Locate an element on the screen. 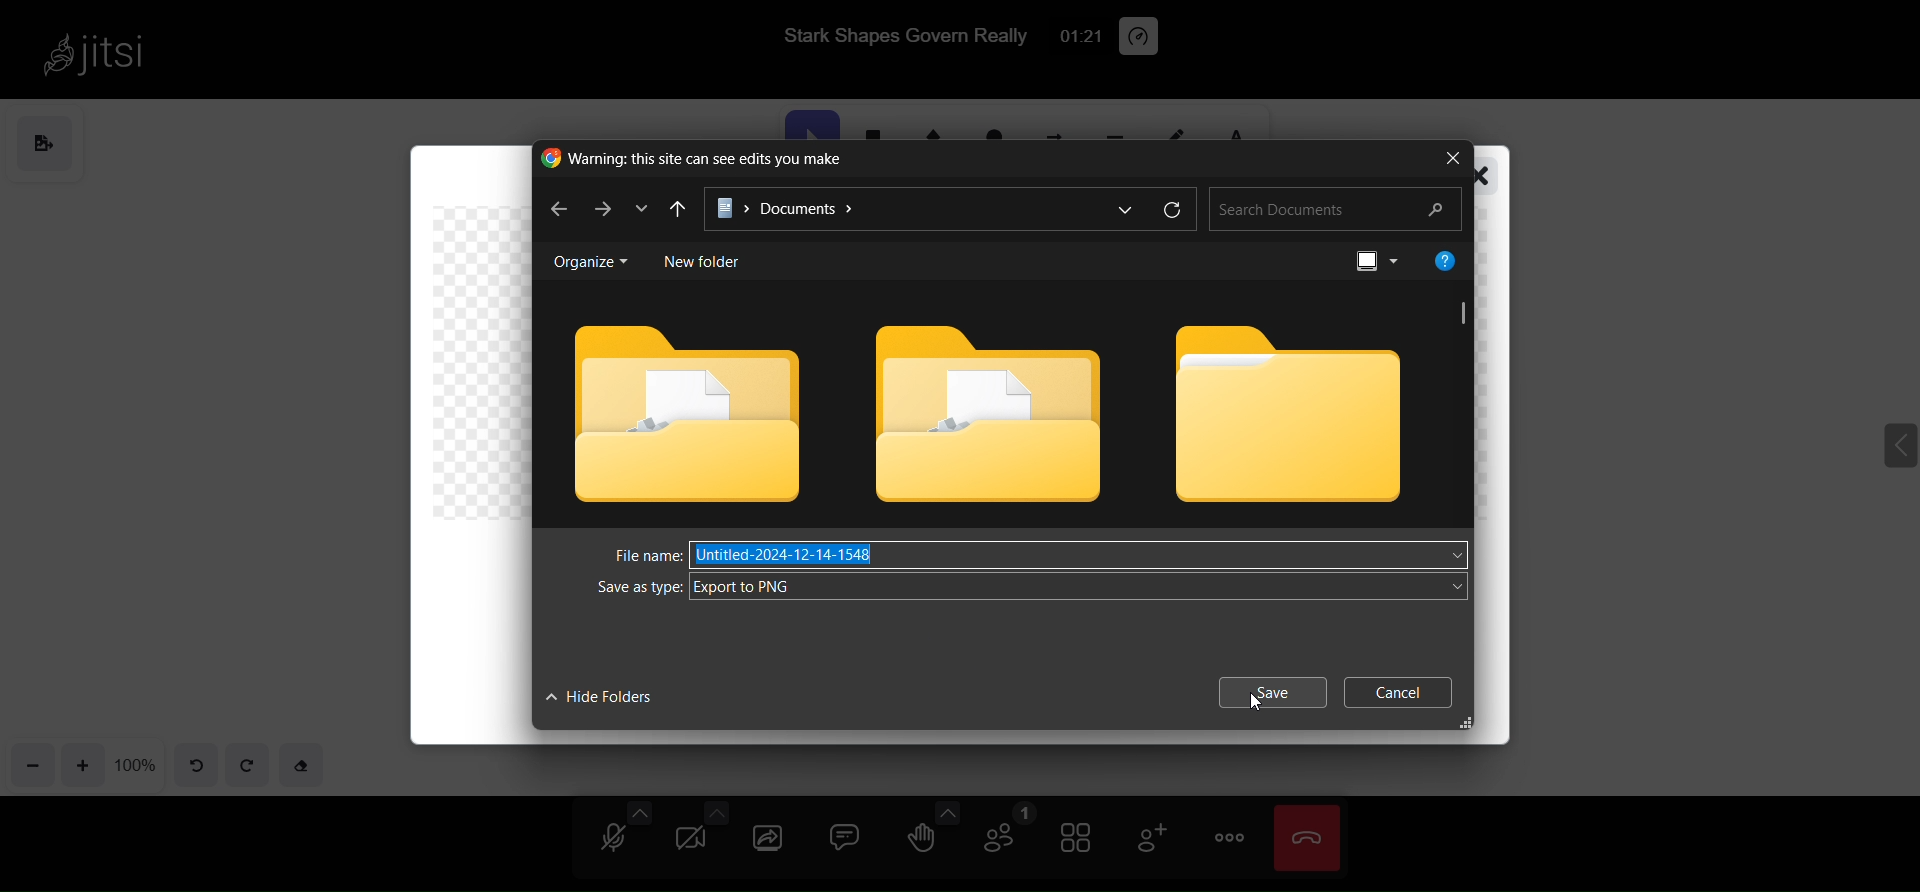 The height and width of the screenshot is (892, 1920). file name is located at coordinates (646, 549).